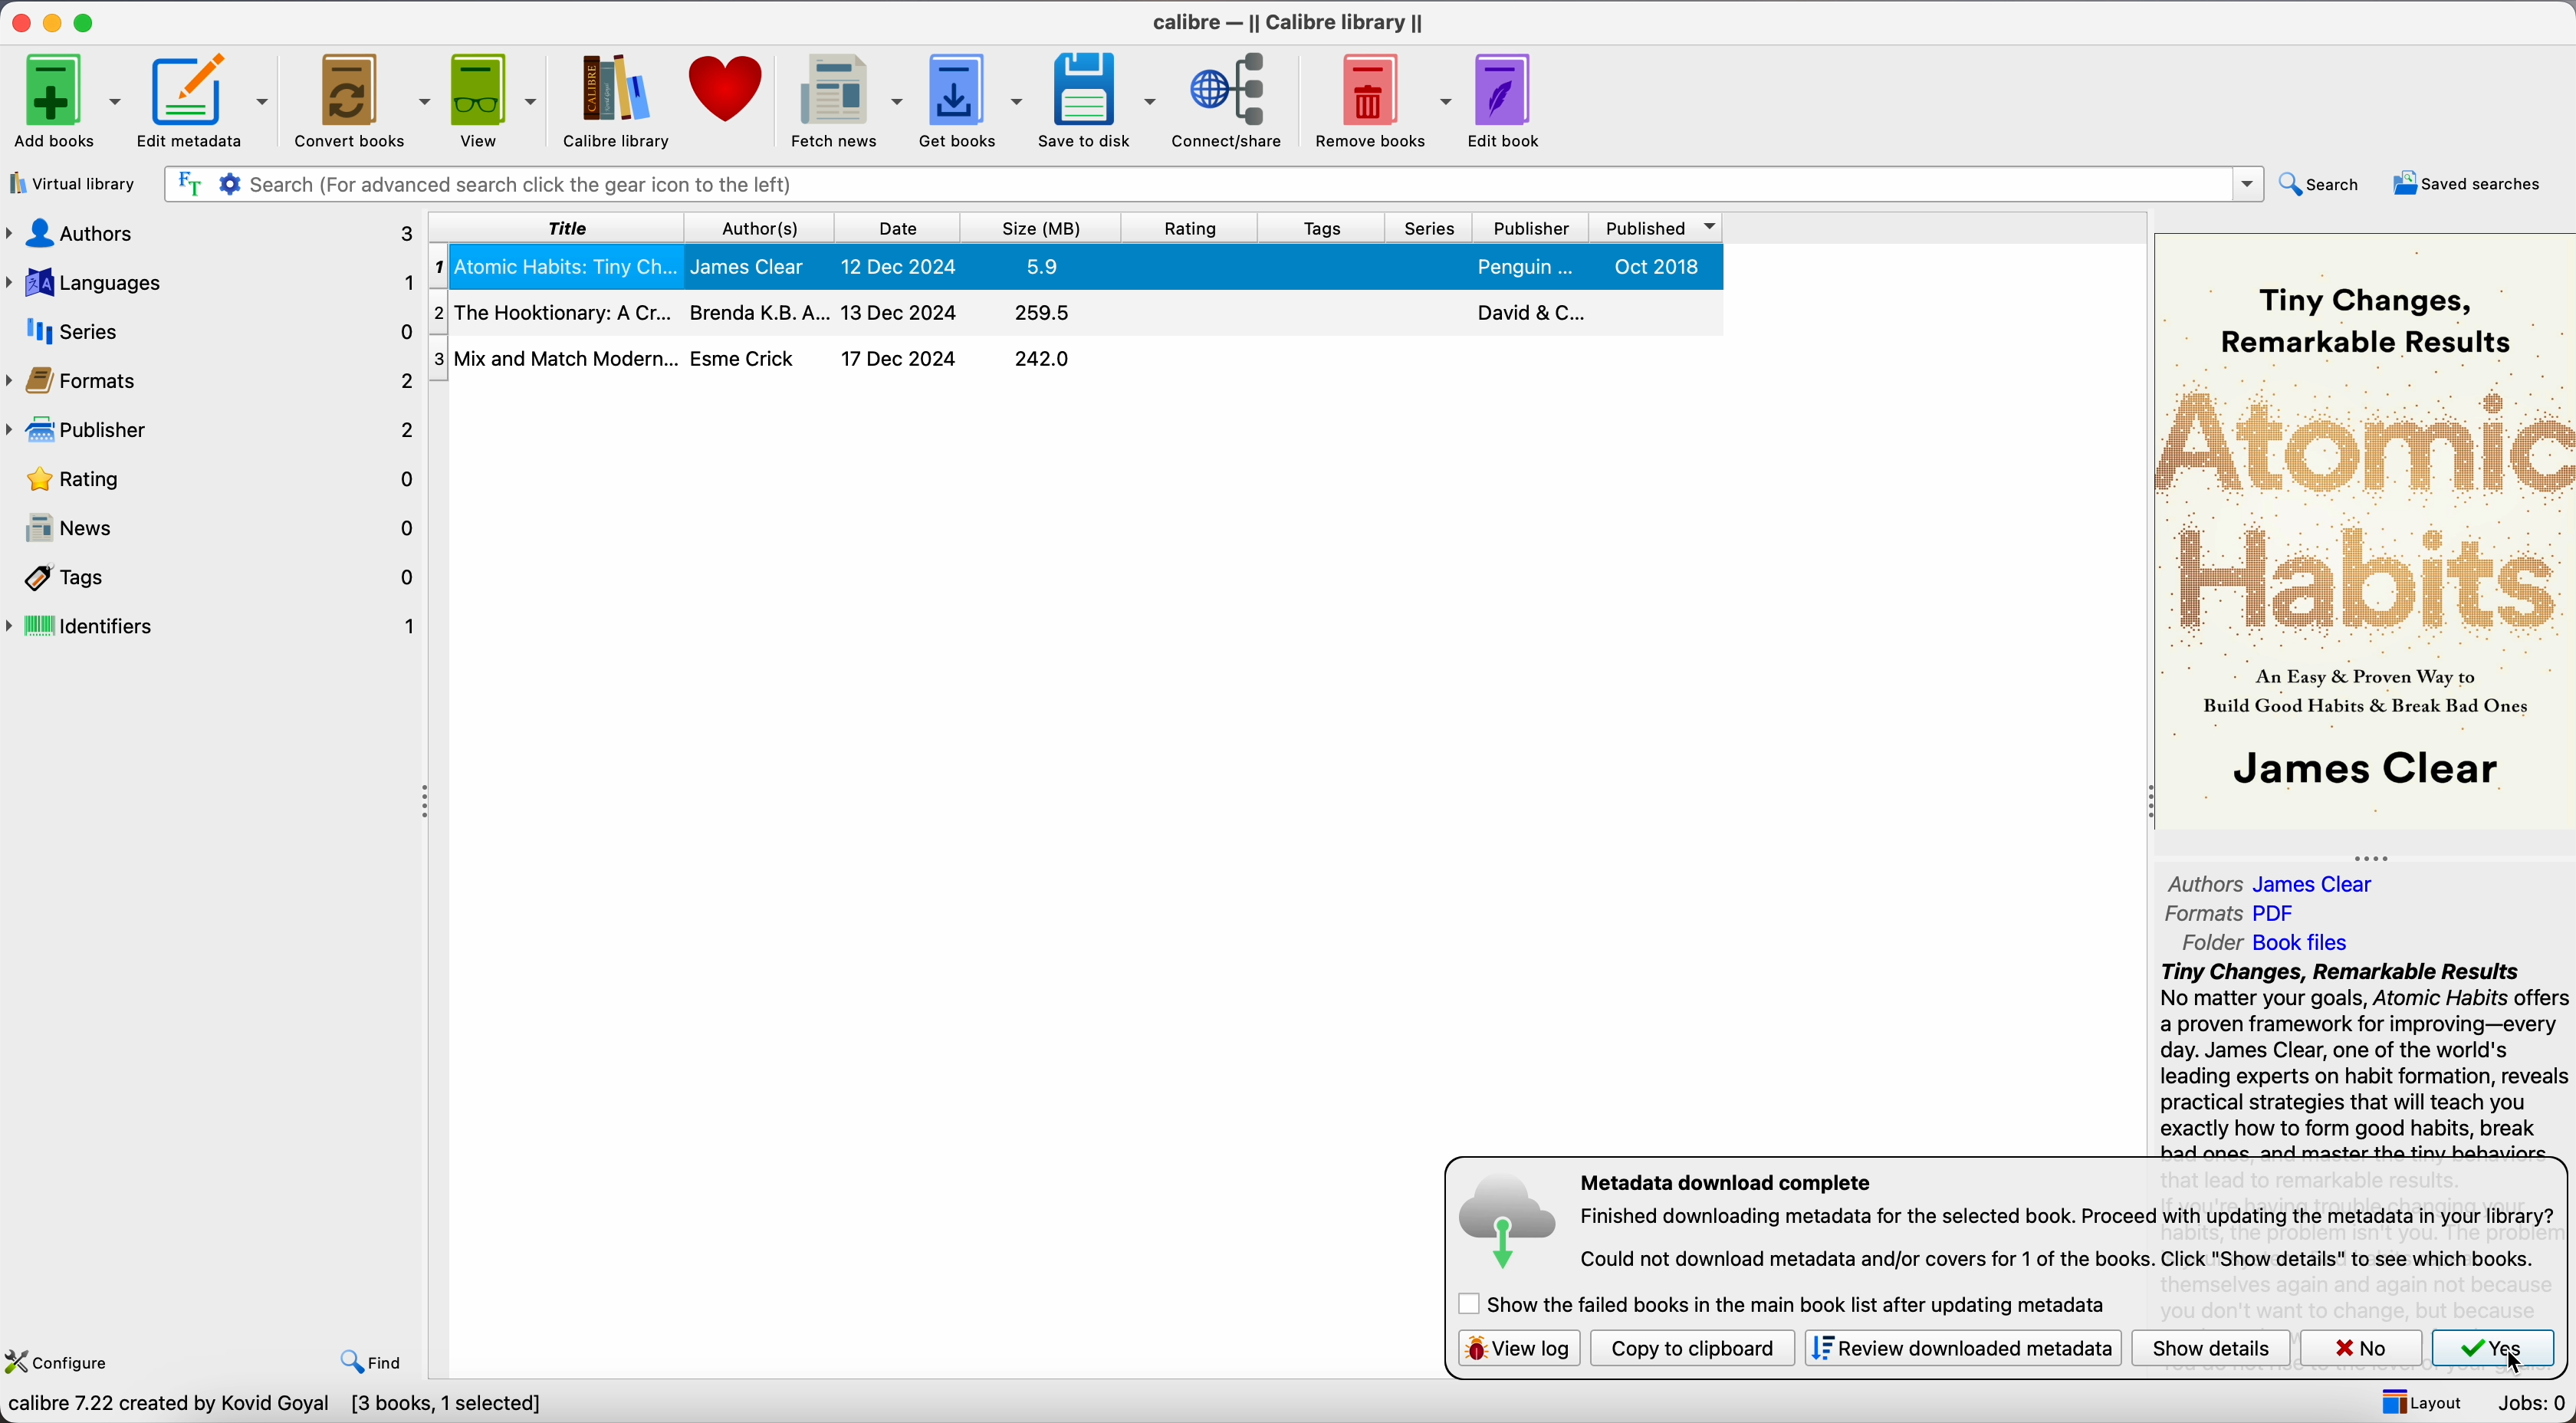  Describe the element at coordinates (360, 99) in the screenshot. I see `Convert books` at that location.